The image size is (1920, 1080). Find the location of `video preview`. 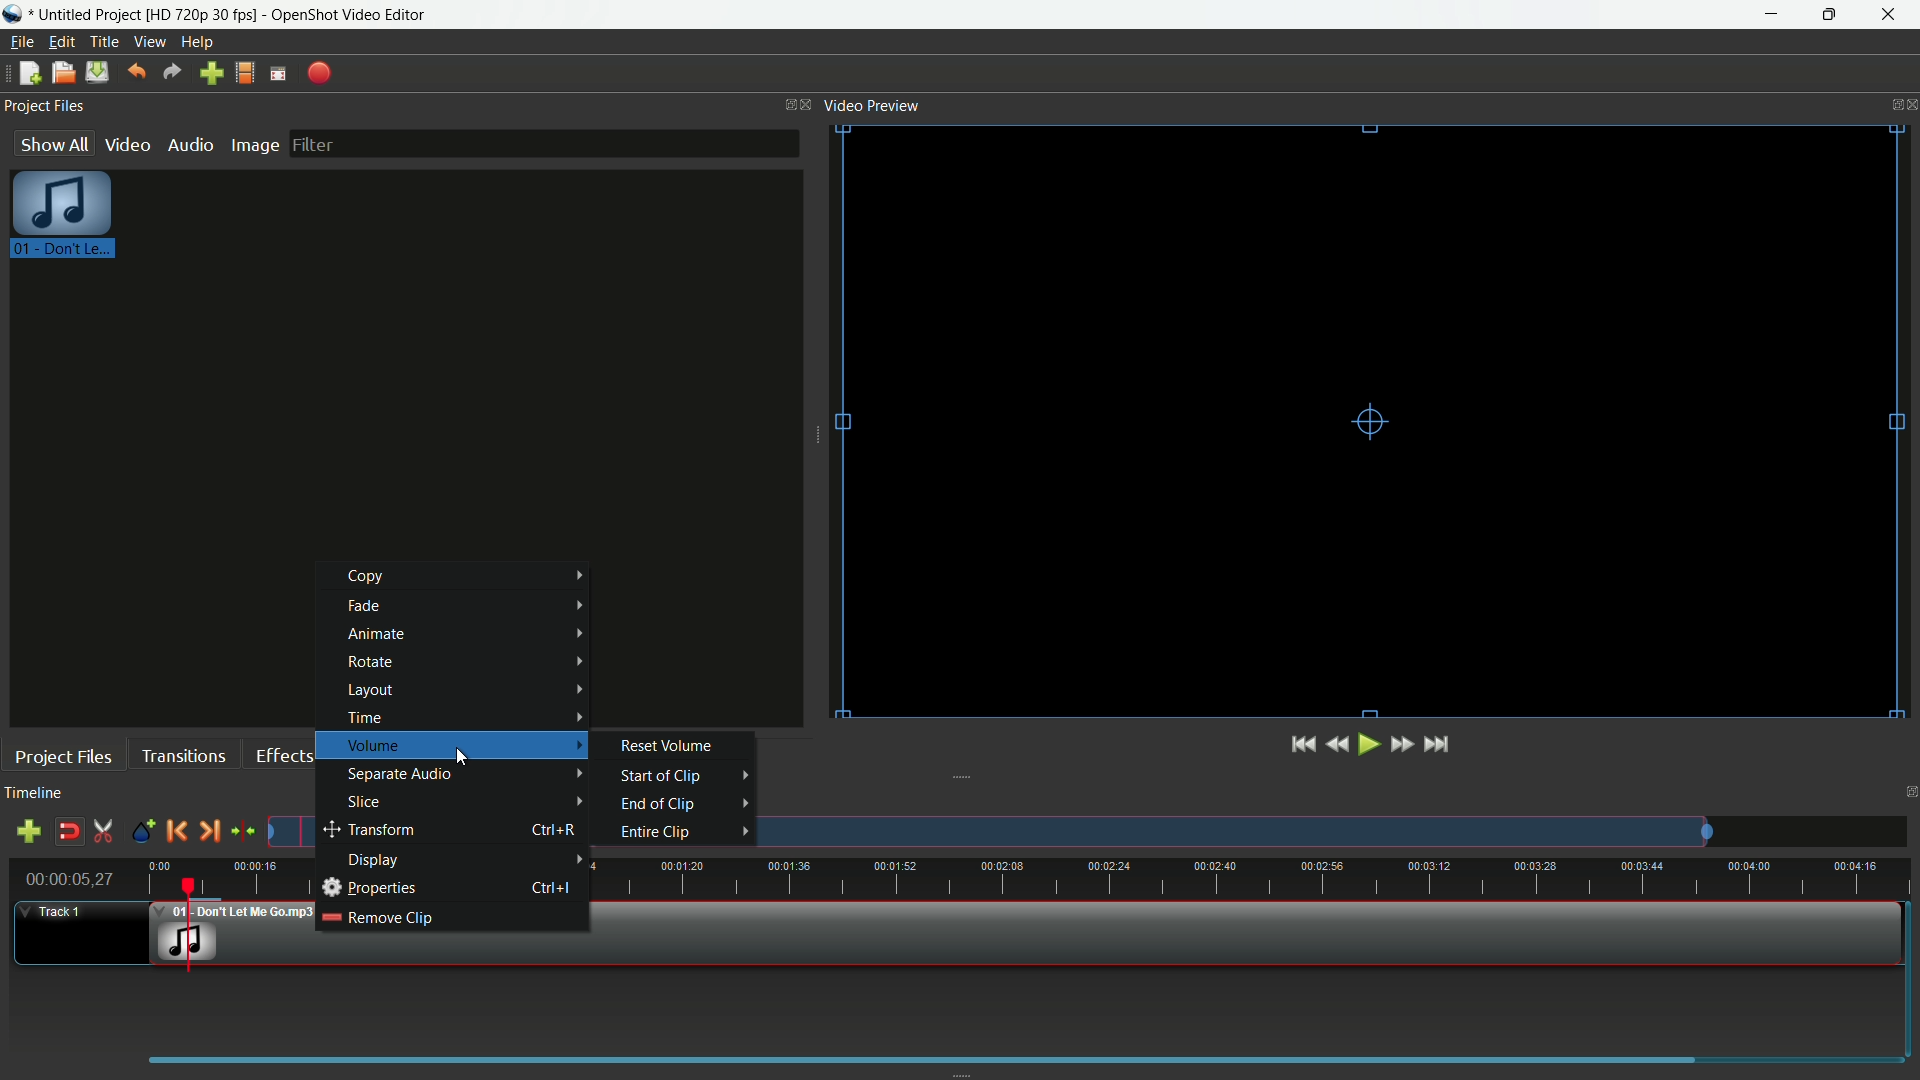

video preview is located at coordinates (1355, 424).